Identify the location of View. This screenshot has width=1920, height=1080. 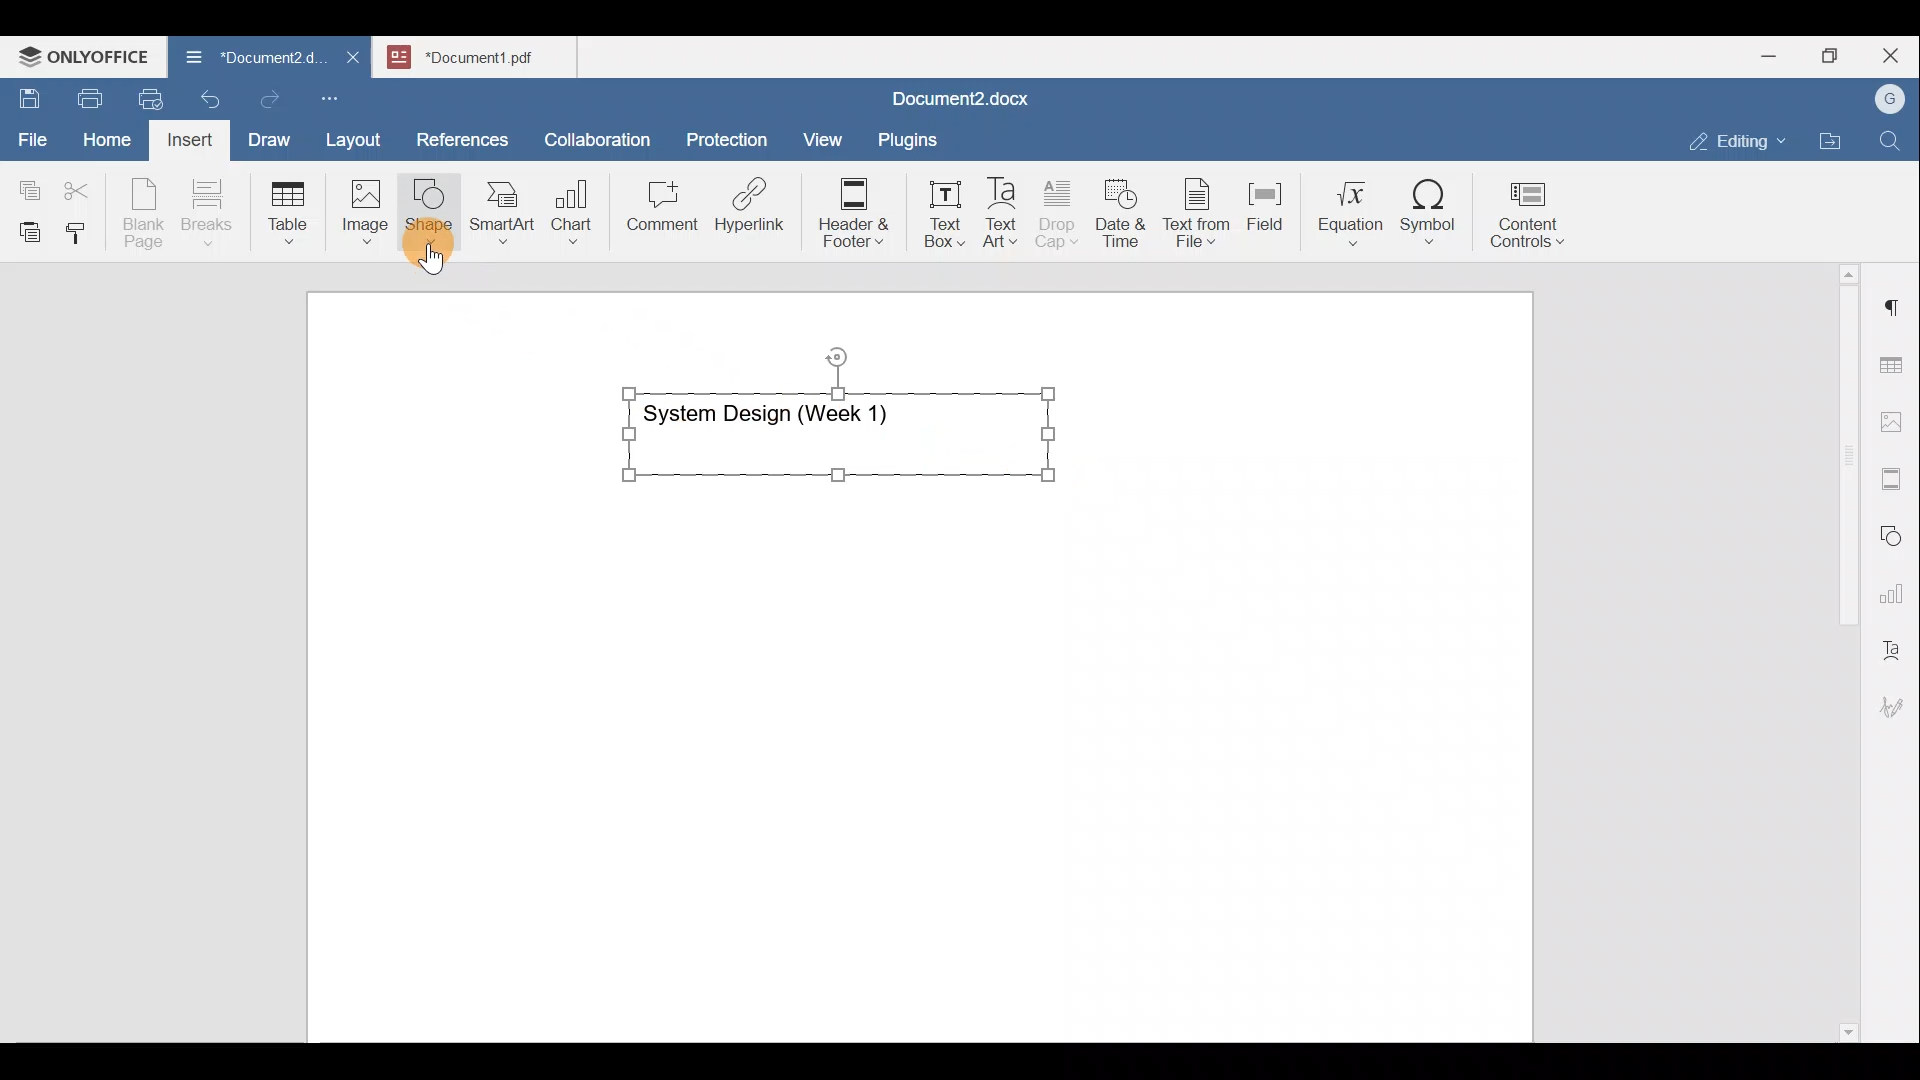
(824, 133).